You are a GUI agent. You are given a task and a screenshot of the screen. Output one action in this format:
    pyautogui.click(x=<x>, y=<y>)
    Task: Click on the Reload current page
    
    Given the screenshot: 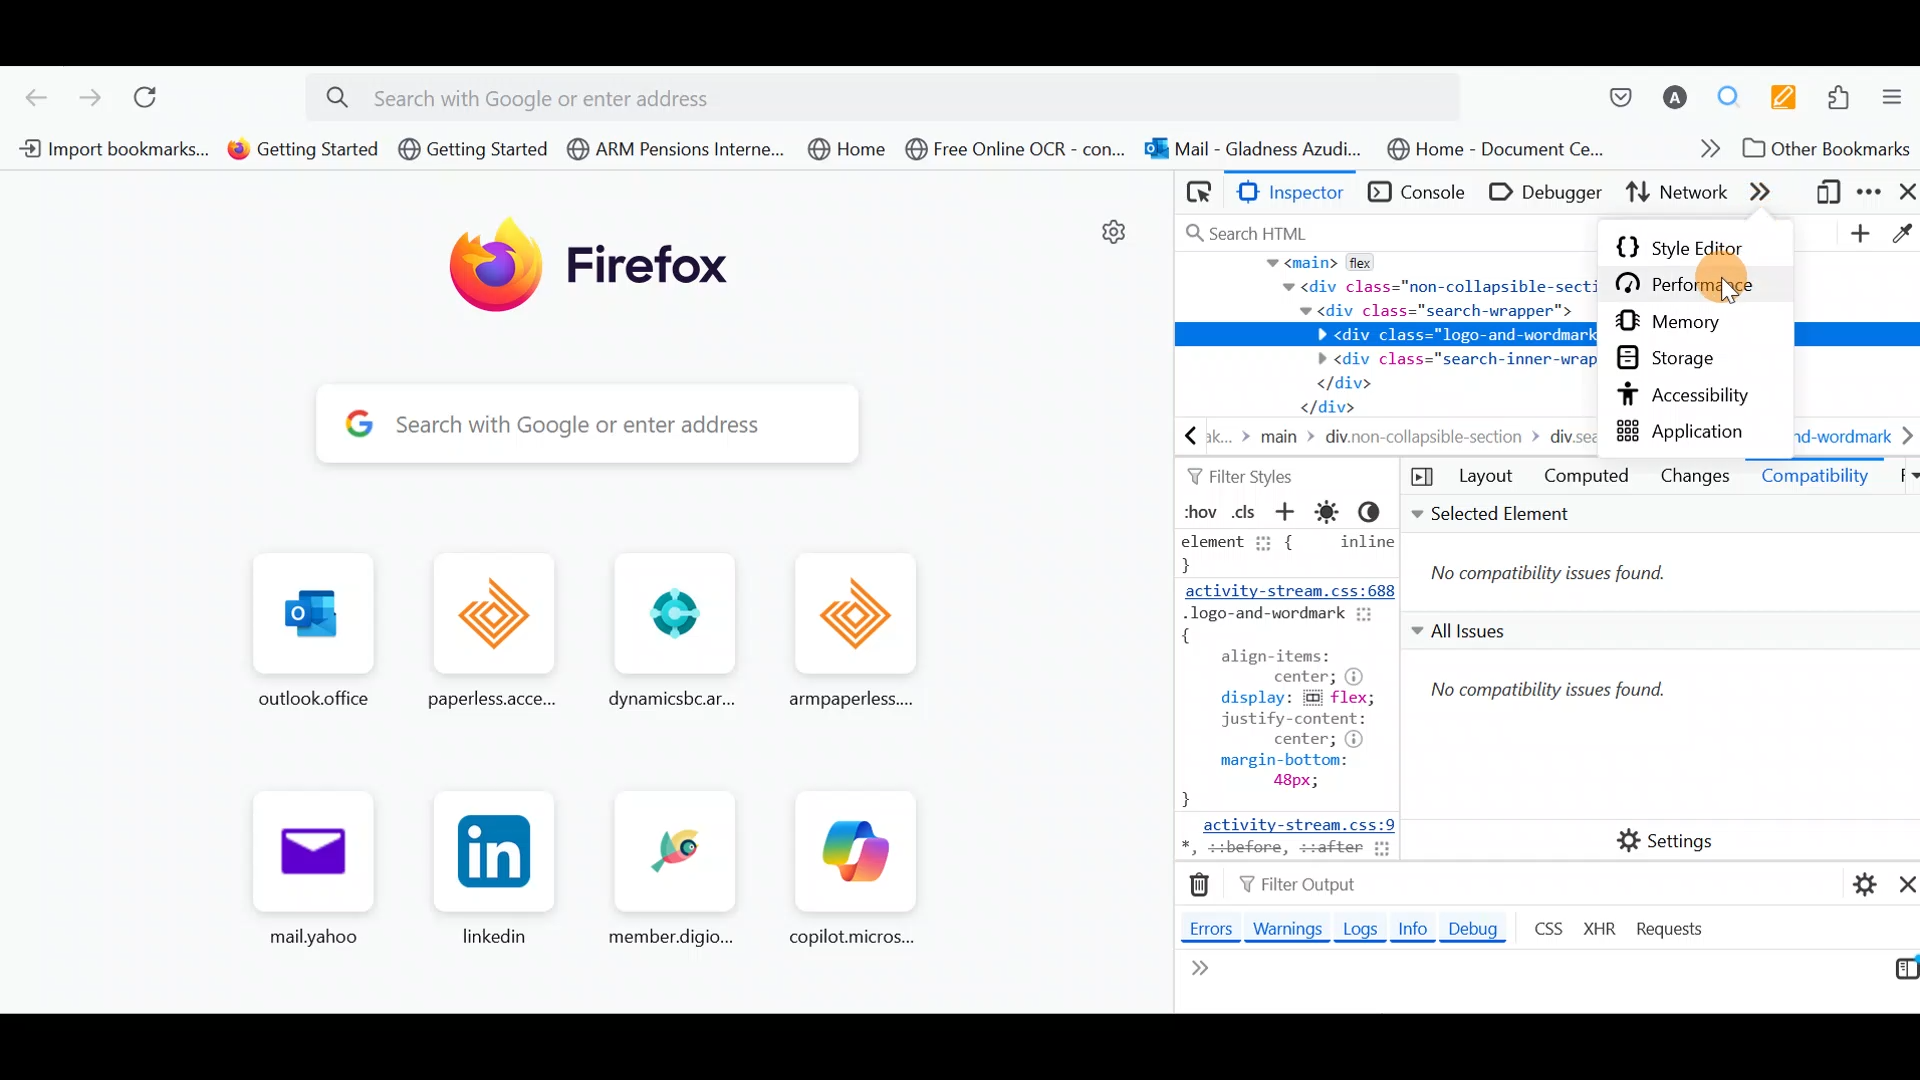 What is the action you would take?
    pyautogui.click(x=159, y=100)
    